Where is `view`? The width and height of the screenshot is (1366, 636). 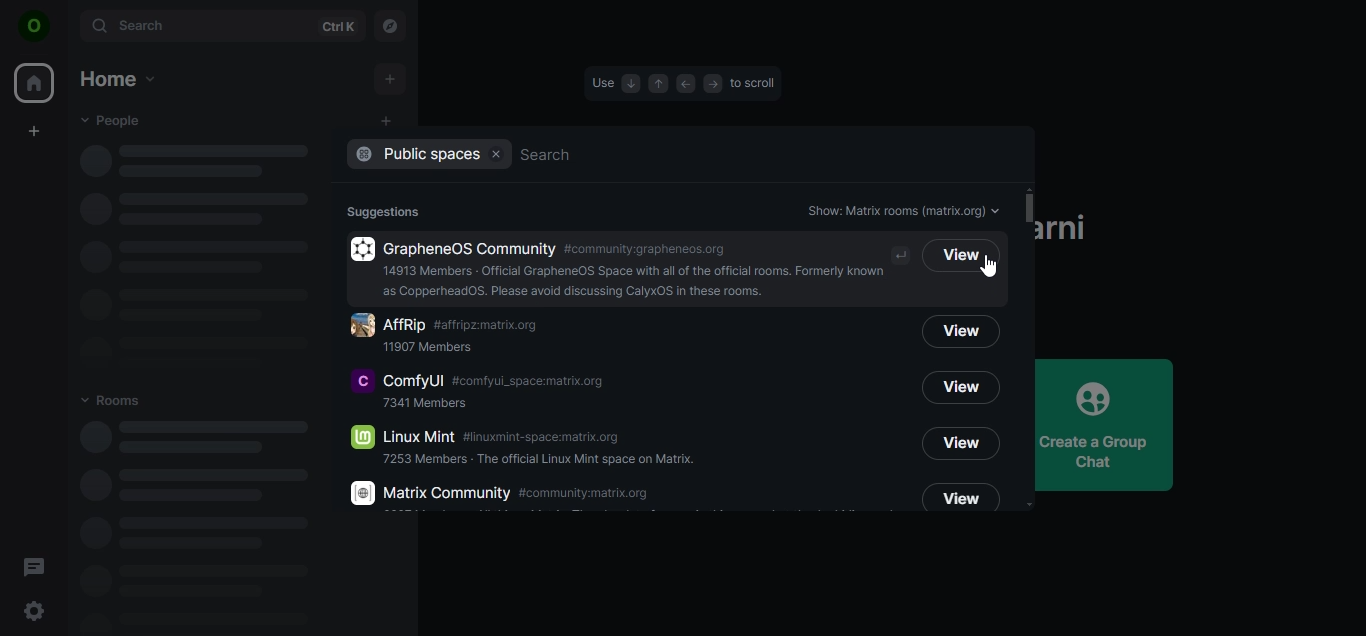 view is located at coordinates (957, 258).